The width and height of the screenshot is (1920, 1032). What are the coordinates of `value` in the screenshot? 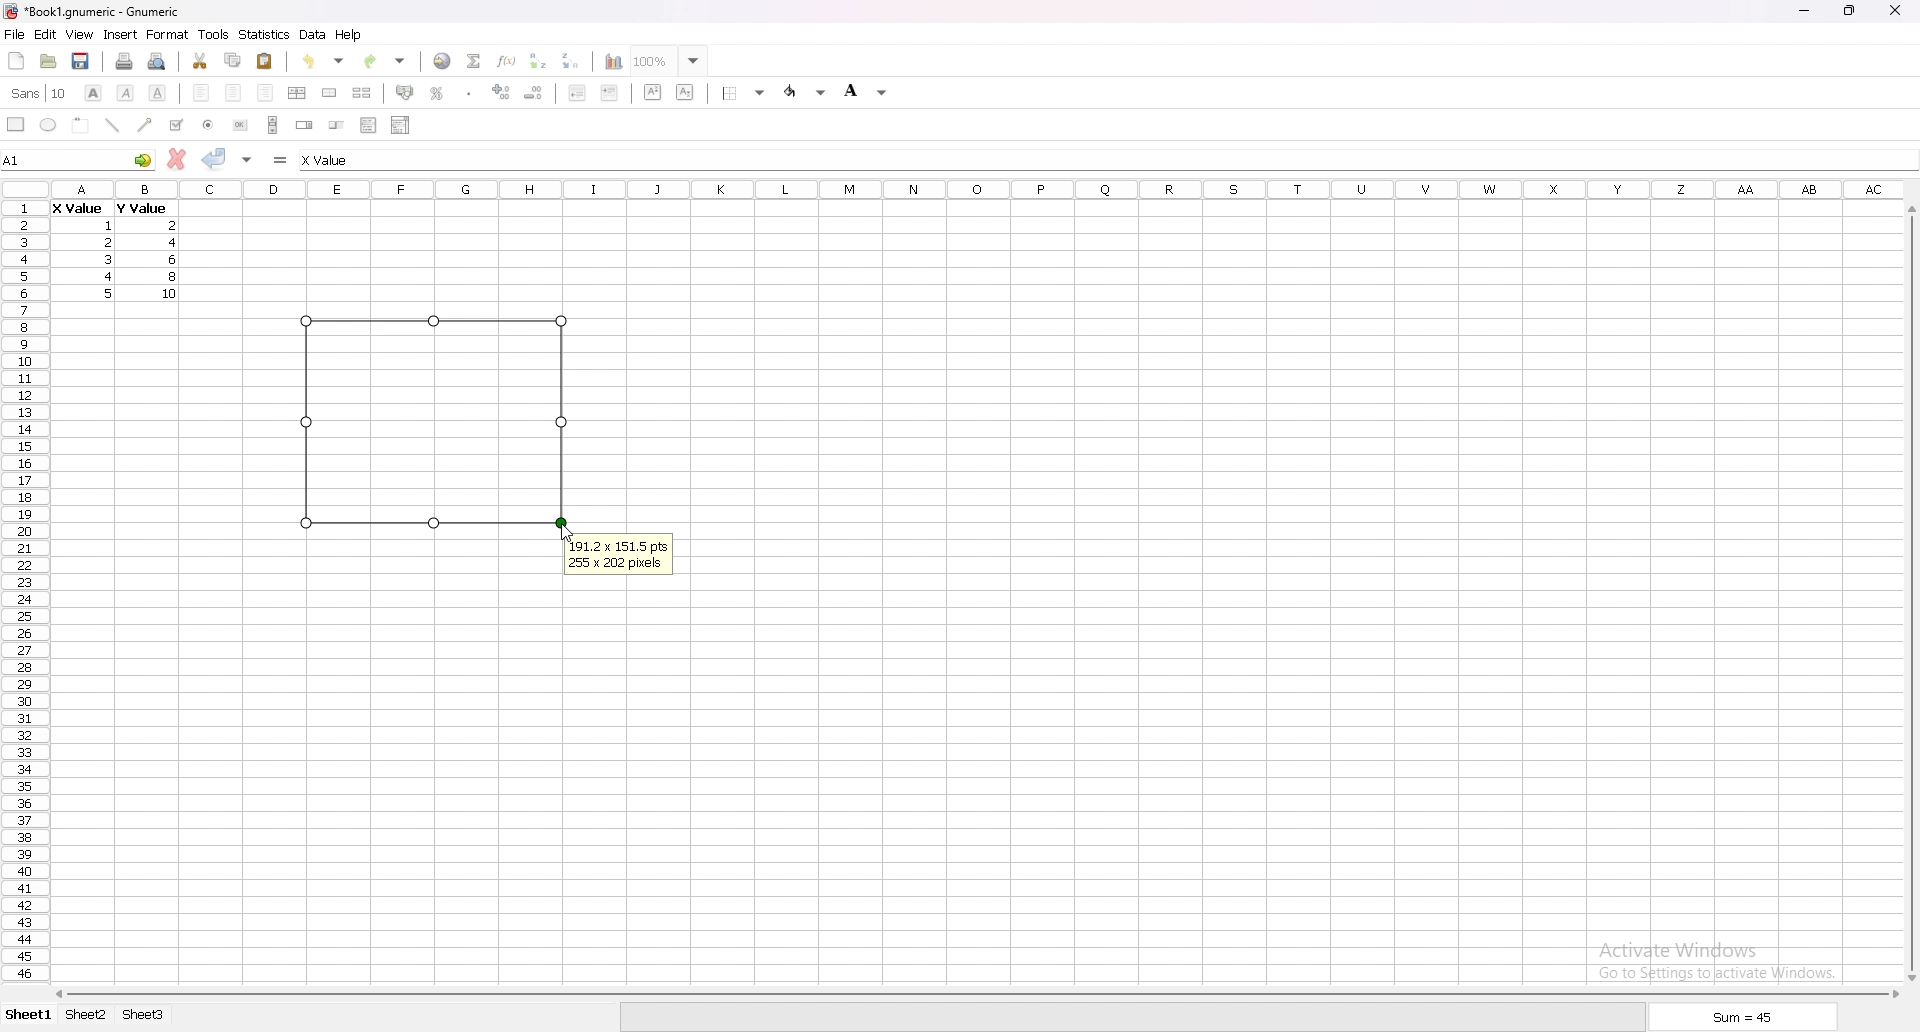 It's located at (111, 293).